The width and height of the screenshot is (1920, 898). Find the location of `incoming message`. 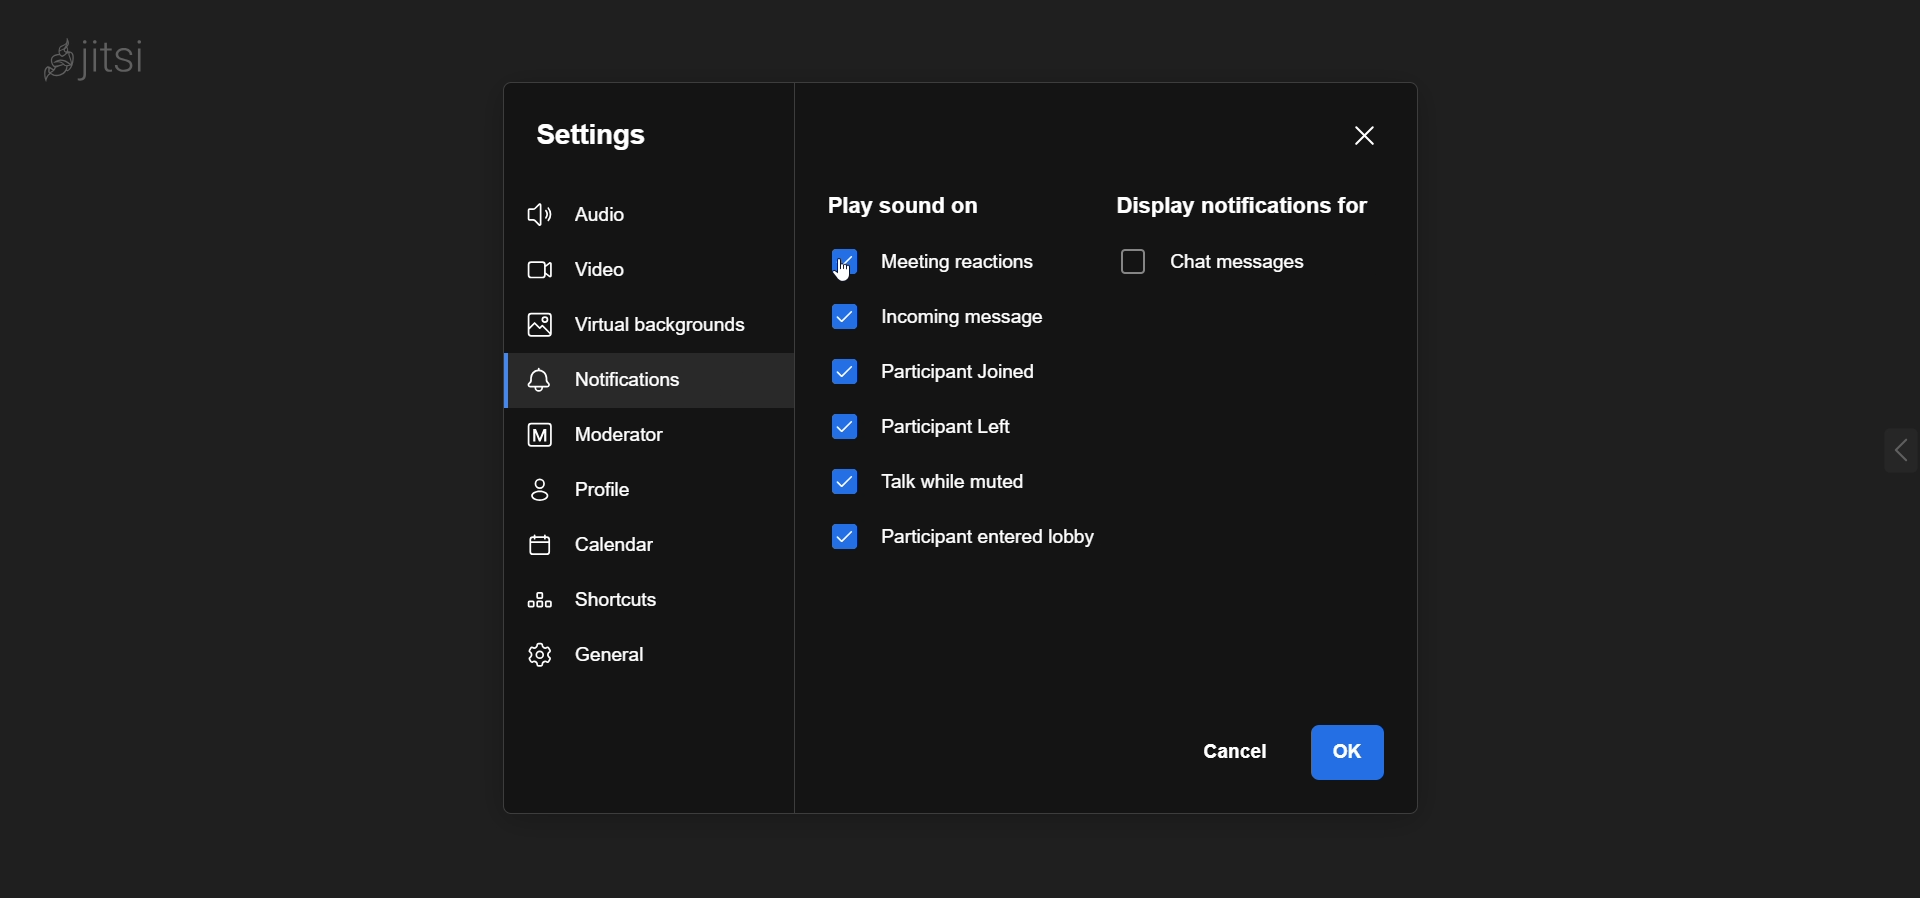

incoming message is located at coordinates (956, 315).